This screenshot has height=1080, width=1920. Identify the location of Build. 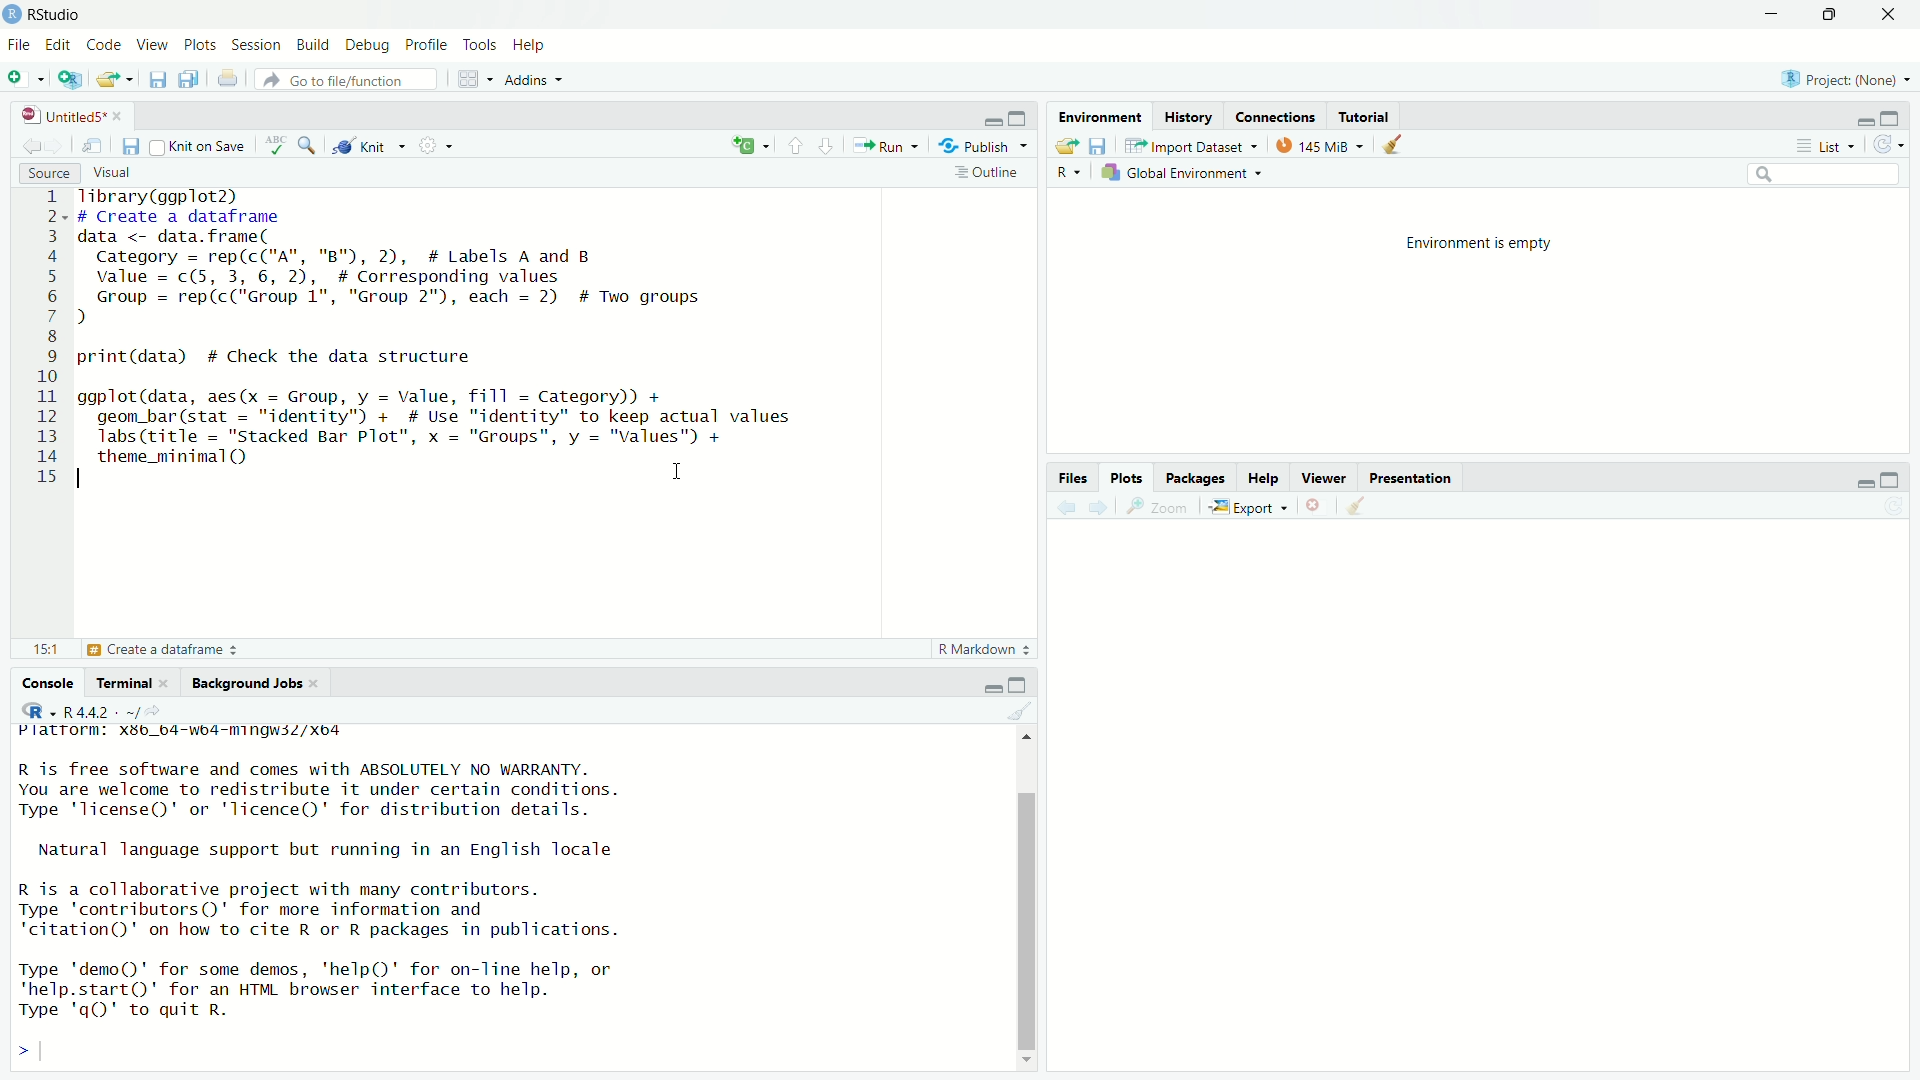
(313, 43).